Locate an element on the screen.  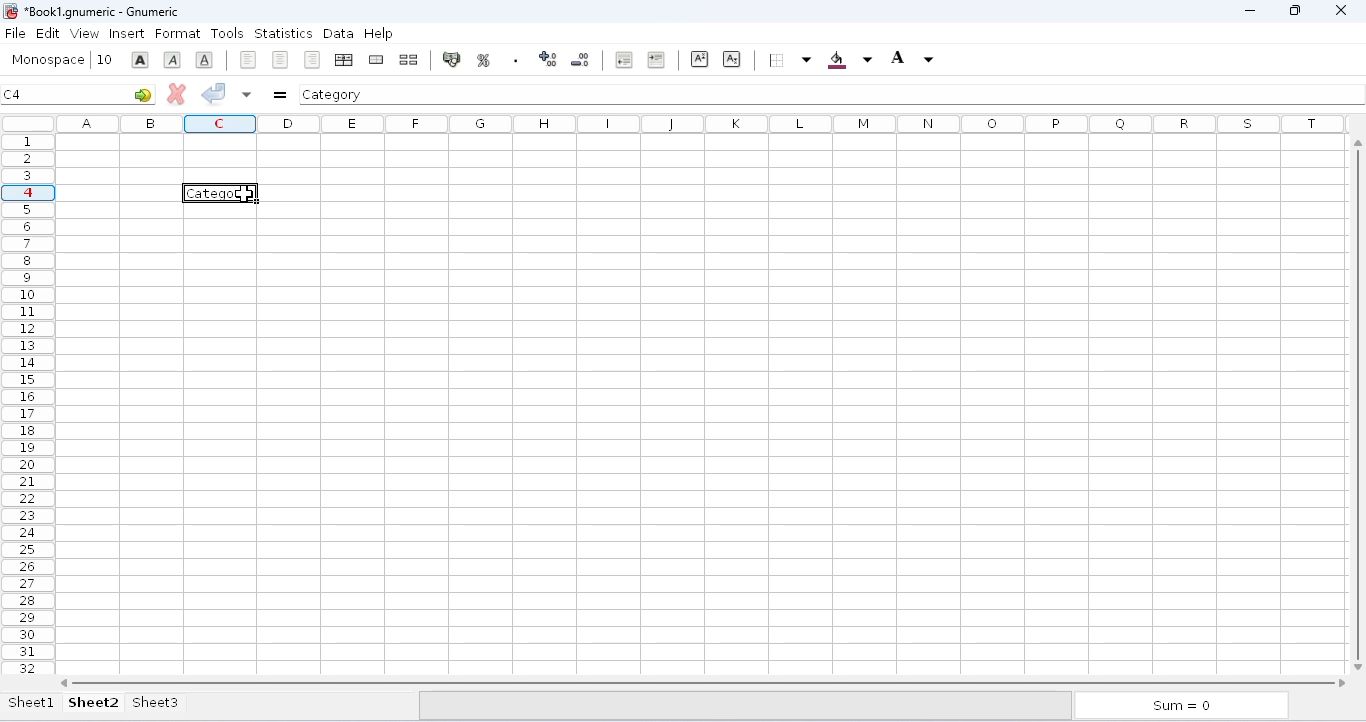
insert is located at coordinates (127, 34).